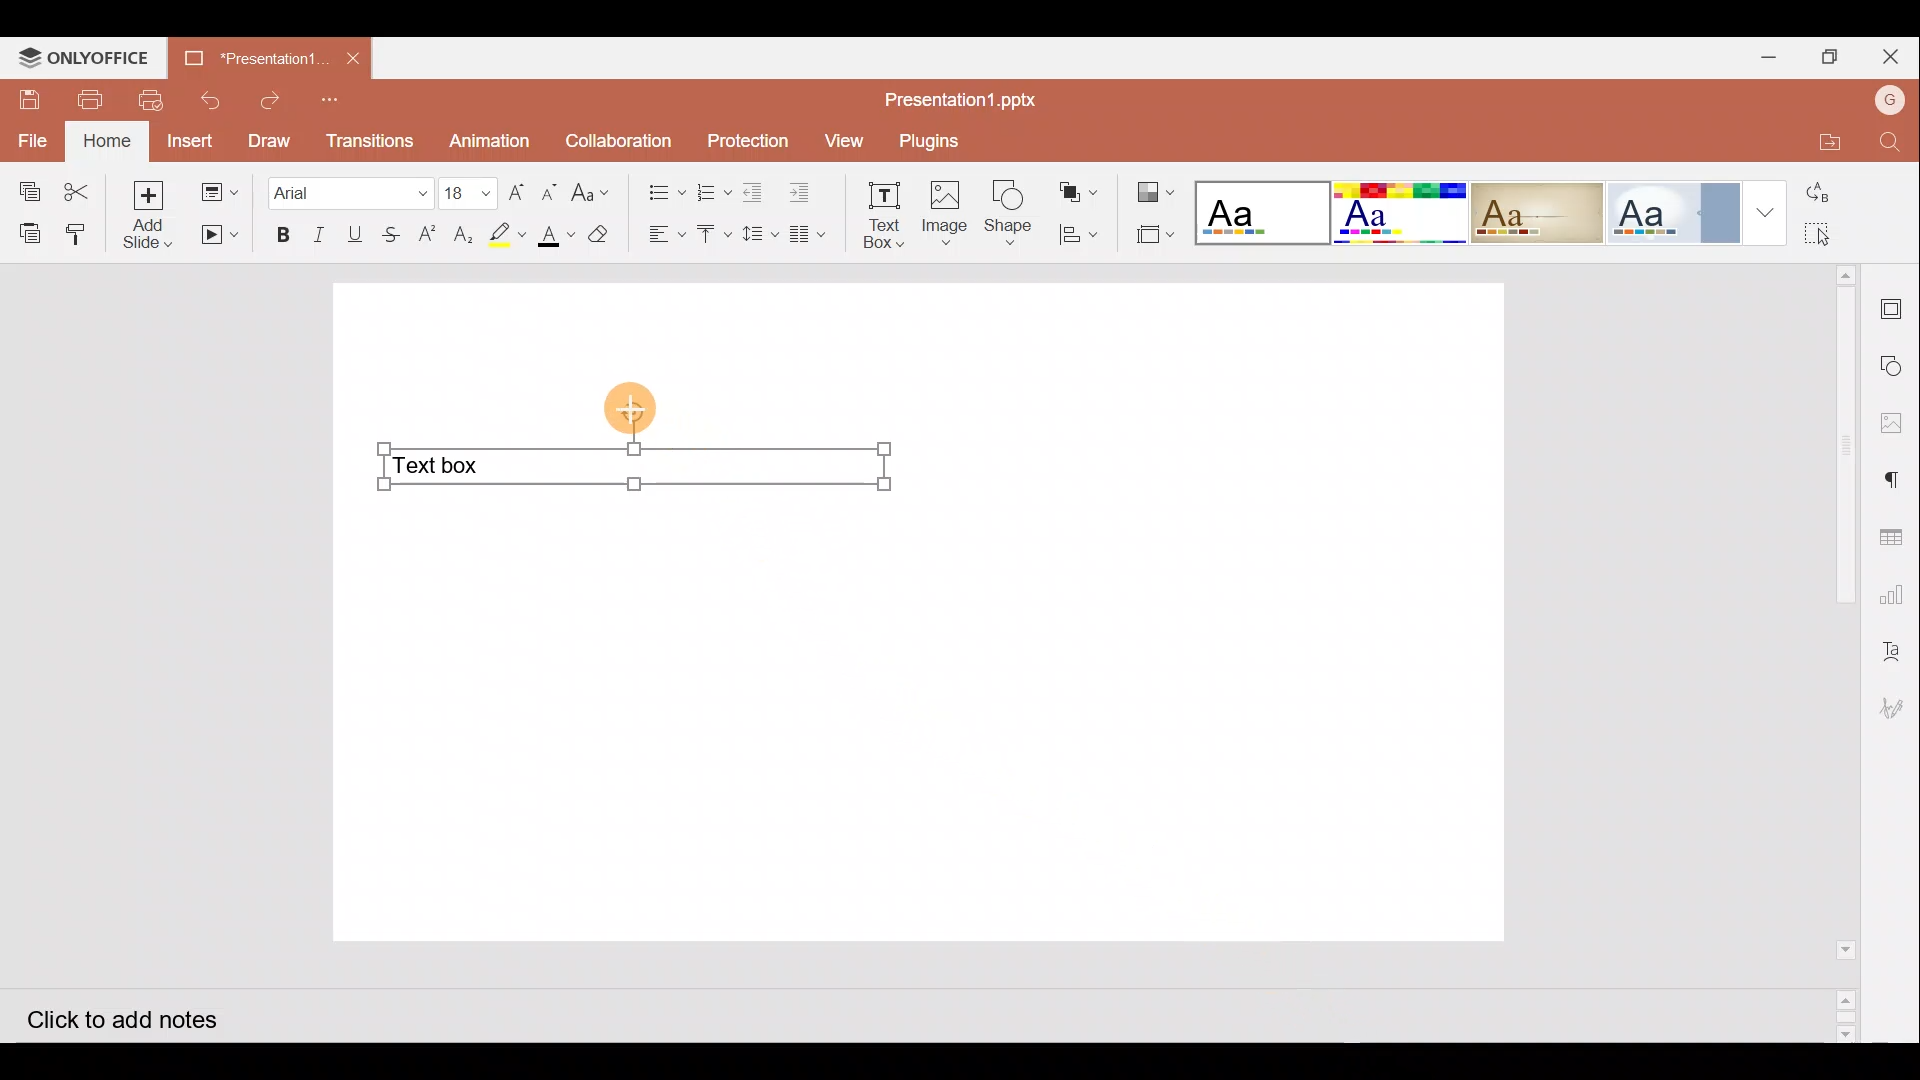 The width and height of the screenshot is (1920, 1080). What do you see at coordinates (256, 59) in the screenshot?
I see `Presentation1` at bounding box center [256, 59].